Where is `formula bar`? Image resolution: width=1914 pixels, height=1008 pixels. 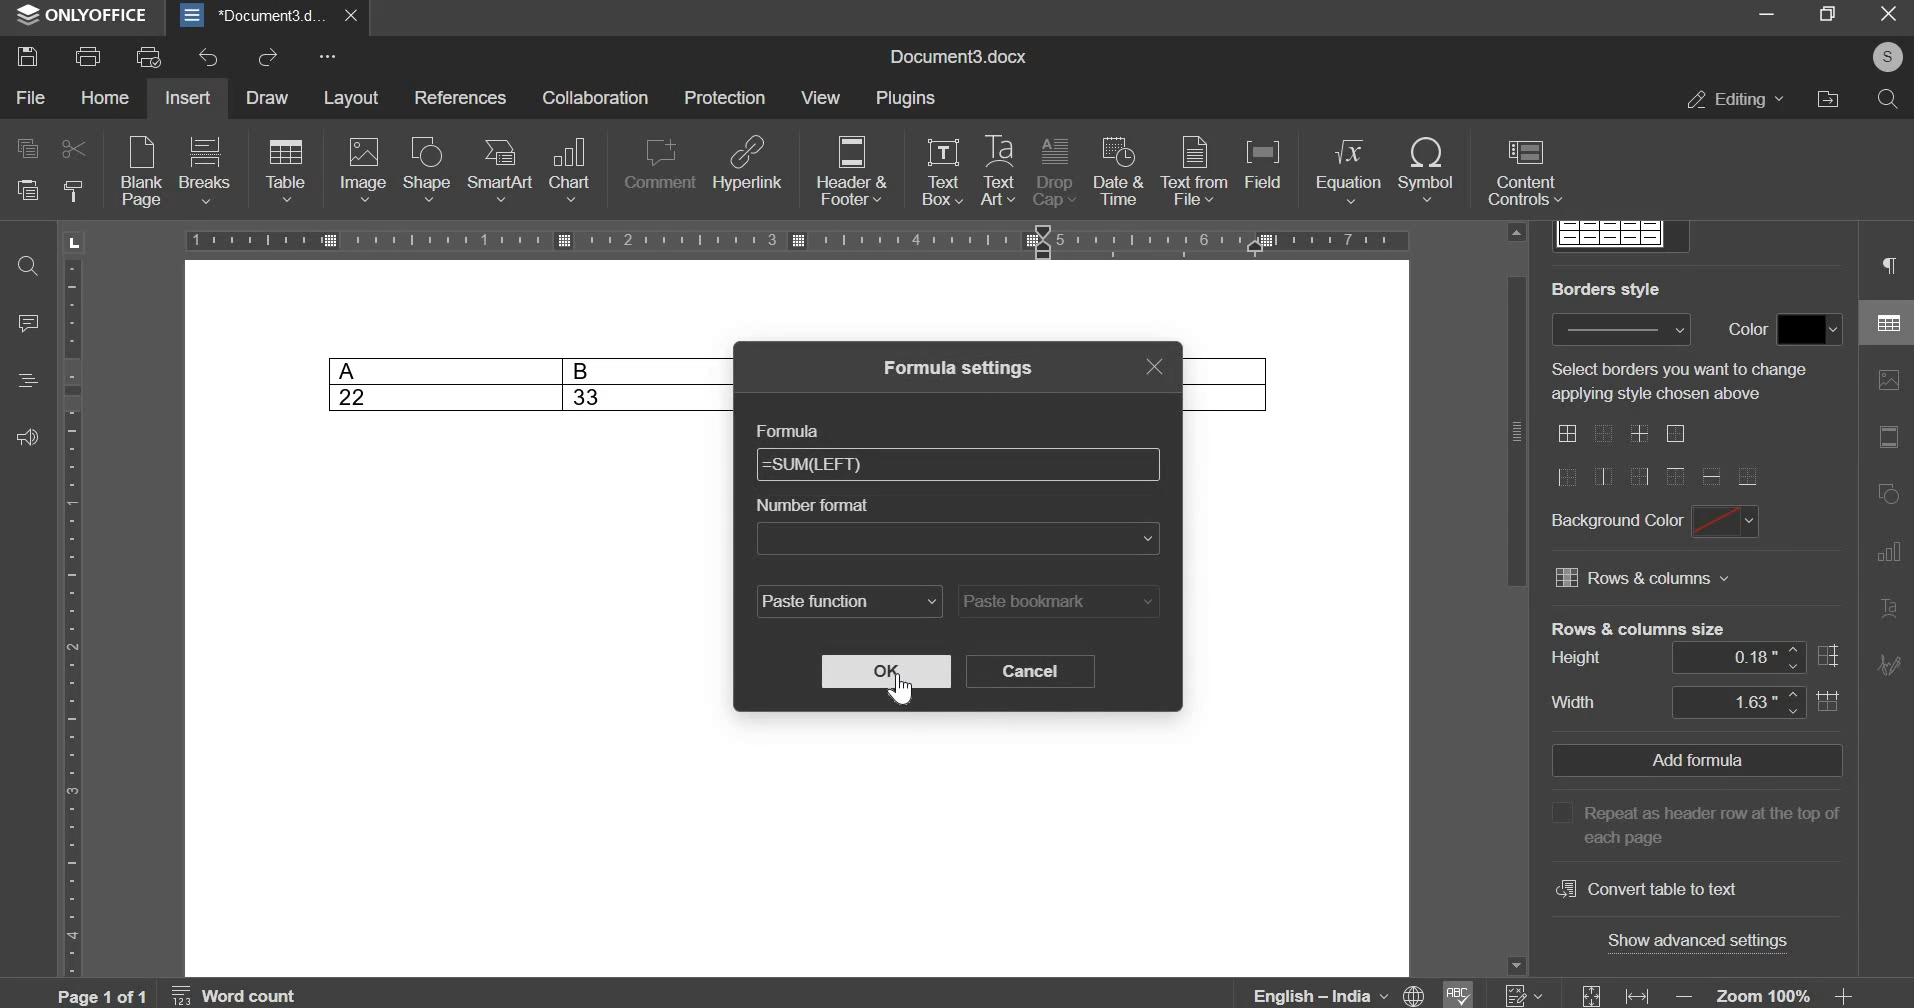 formula bar is located at coordinates (957, 462).